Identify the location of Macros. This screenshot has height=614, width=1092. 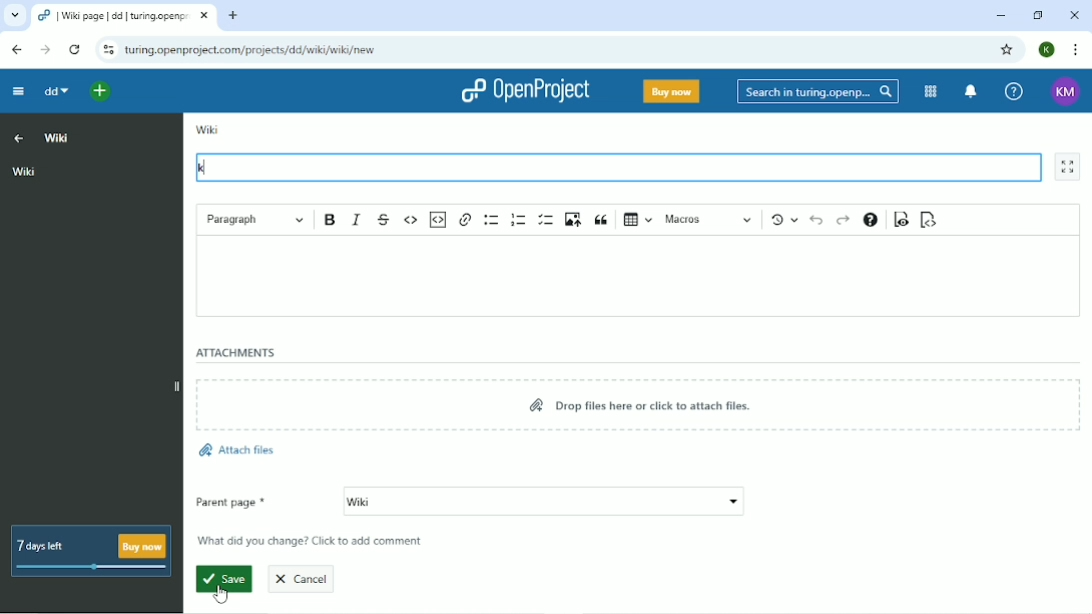
(712, 221).